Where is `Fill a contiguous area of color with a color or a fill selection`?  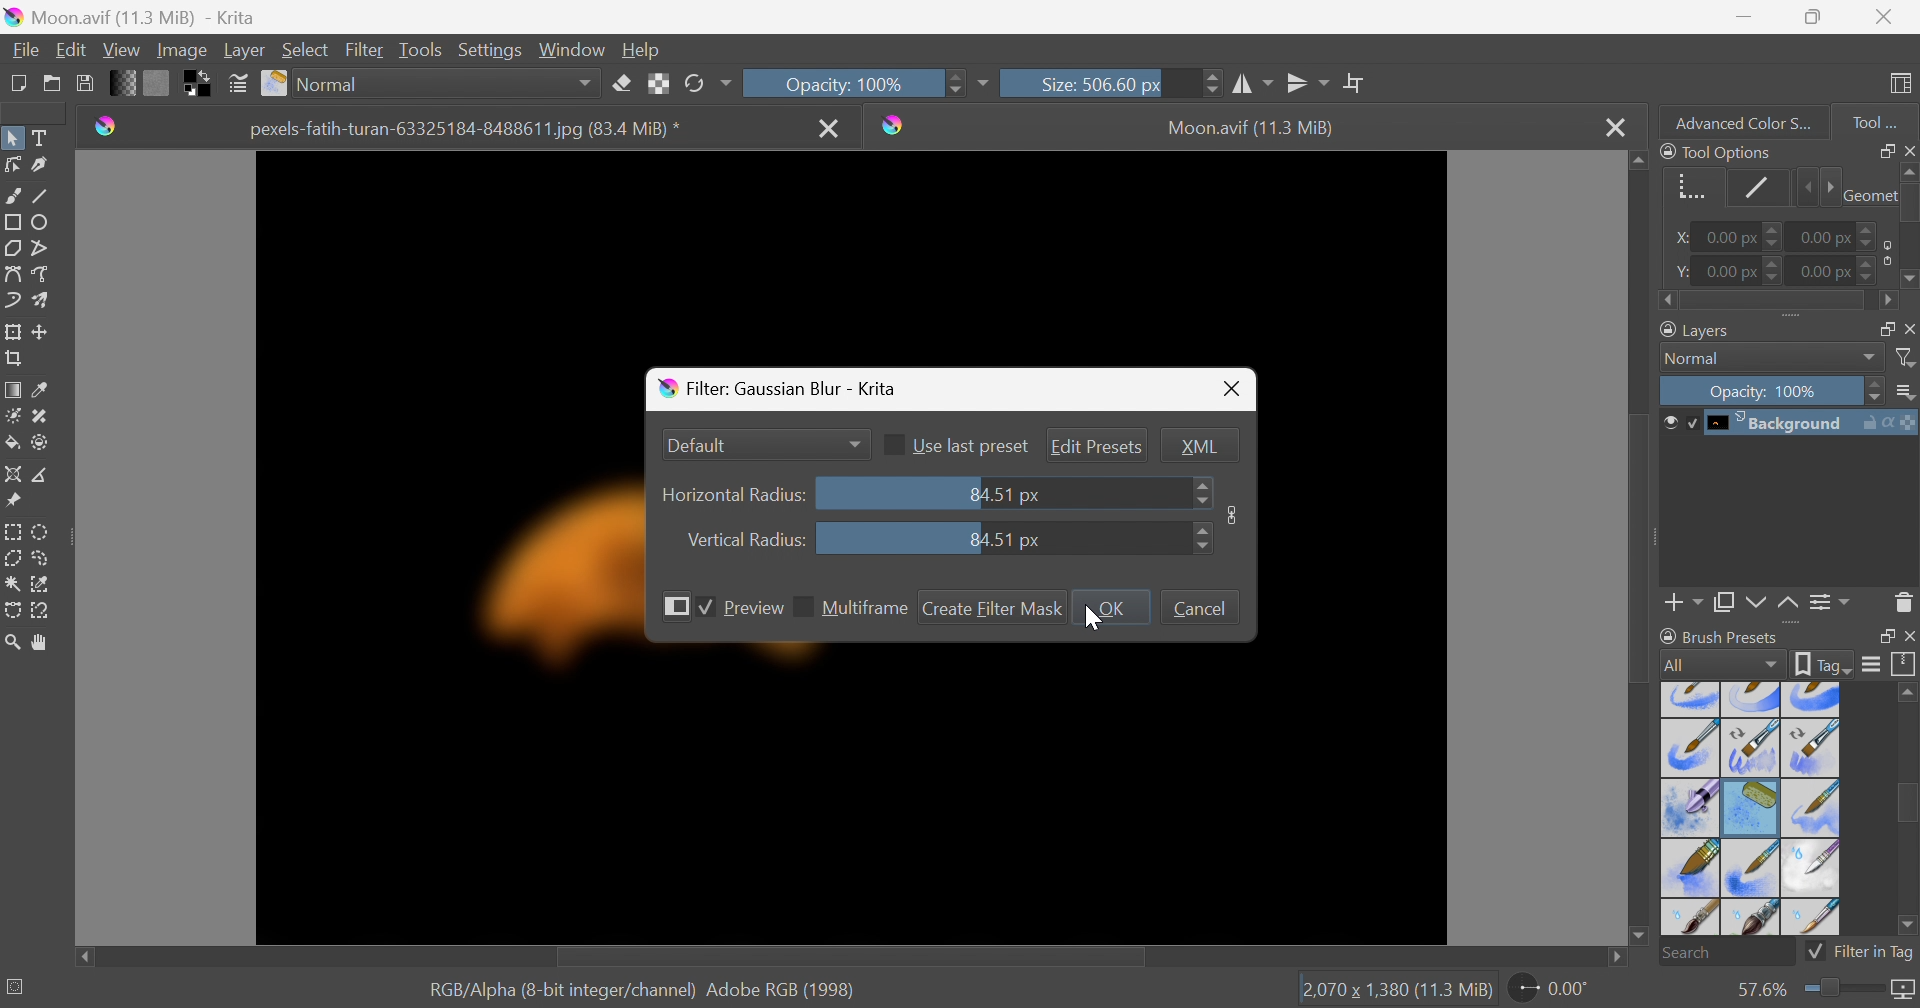
Fill a contiguous area of color with a color or a fill selection is located at coordinates (13, 442).